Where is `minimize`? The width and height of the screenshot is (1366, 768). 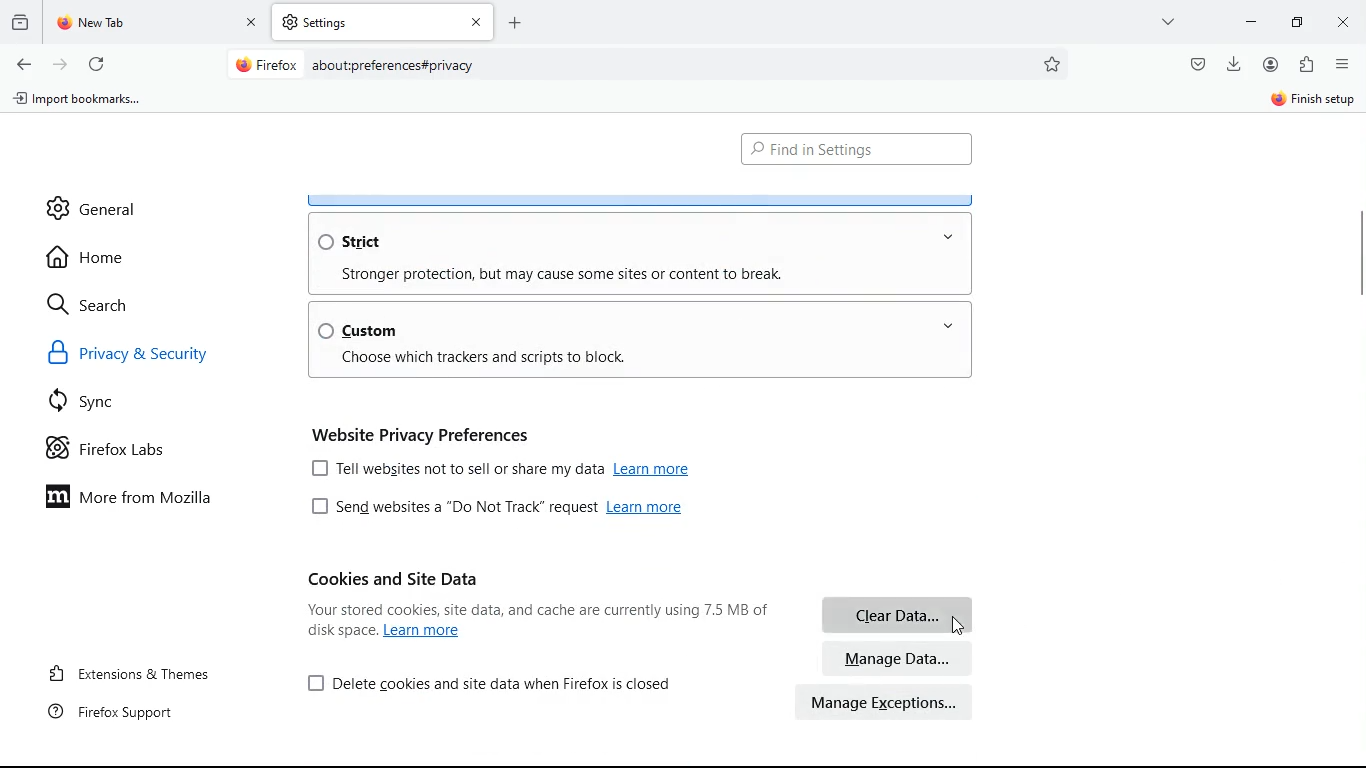 minimize is located at coordinates (1251, 20).